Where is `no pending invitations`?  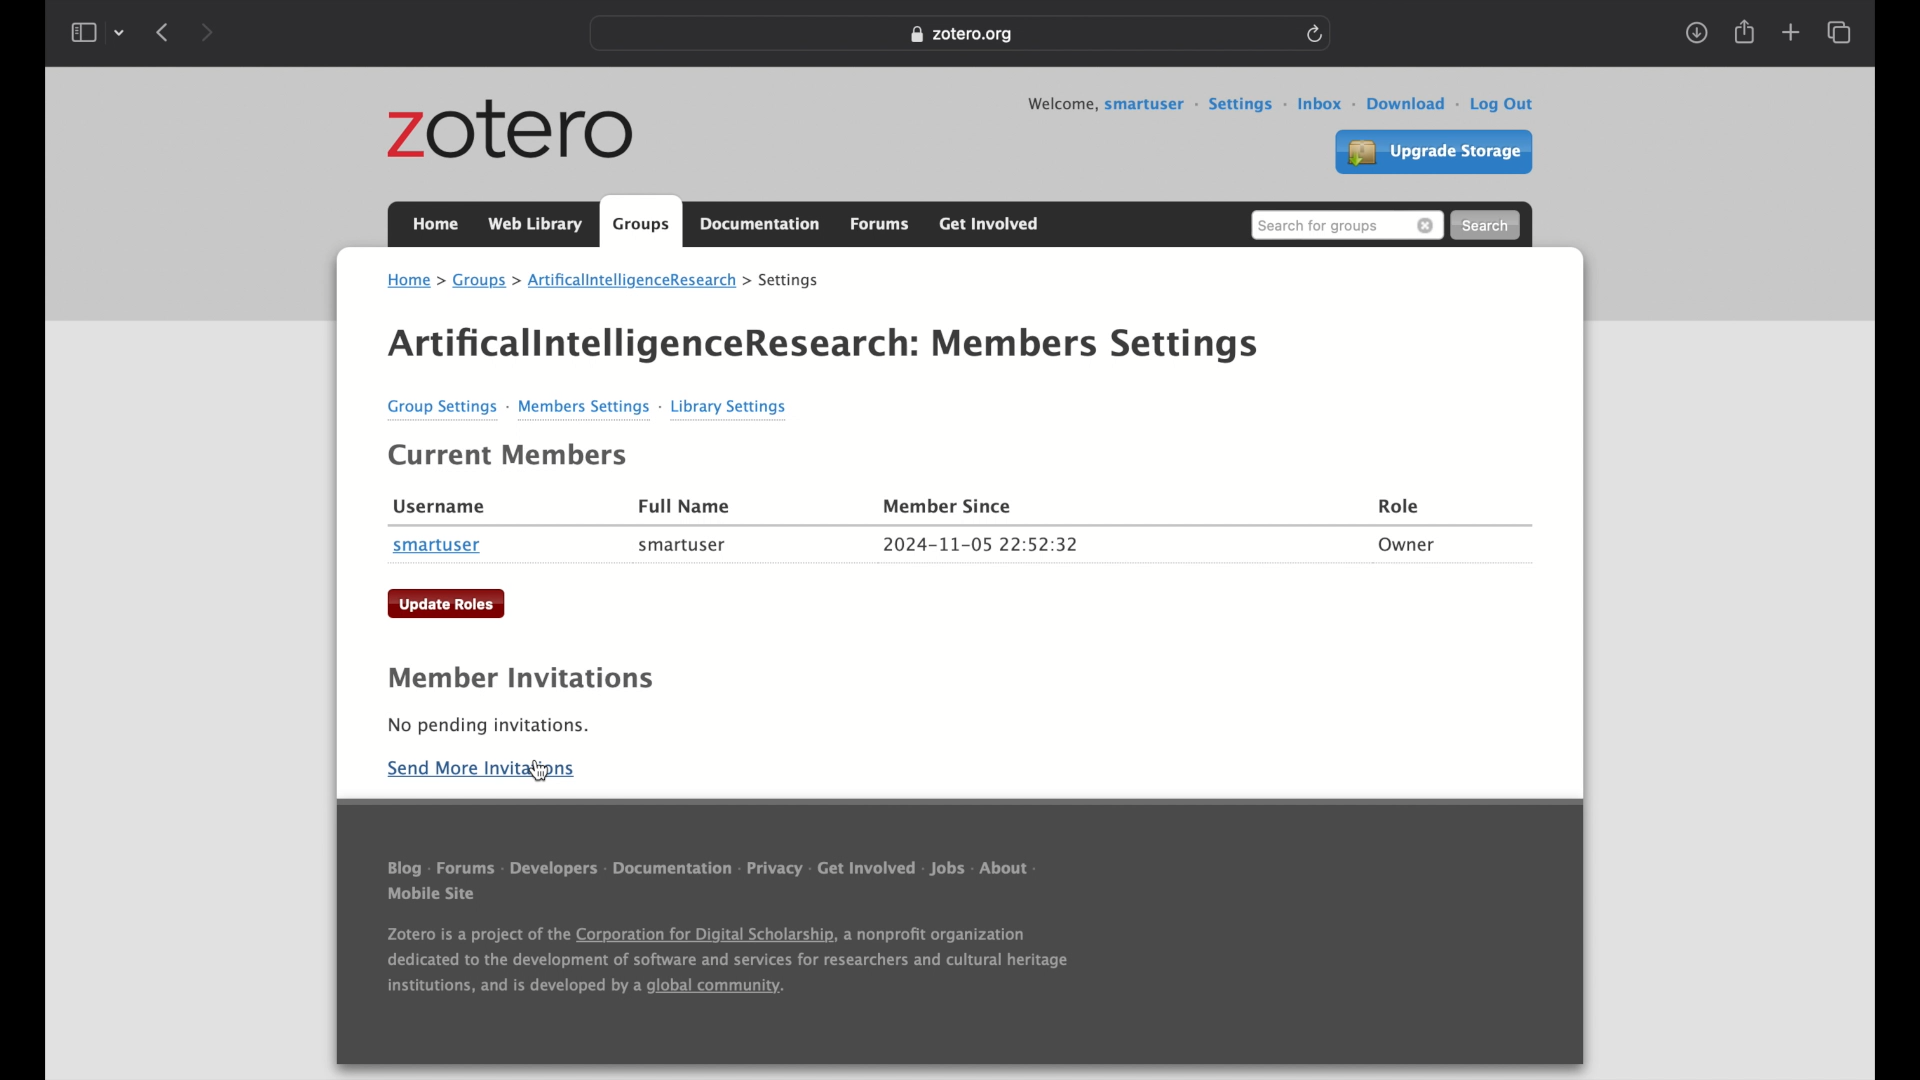 no pending invitations is located at coordinates (489, 726).